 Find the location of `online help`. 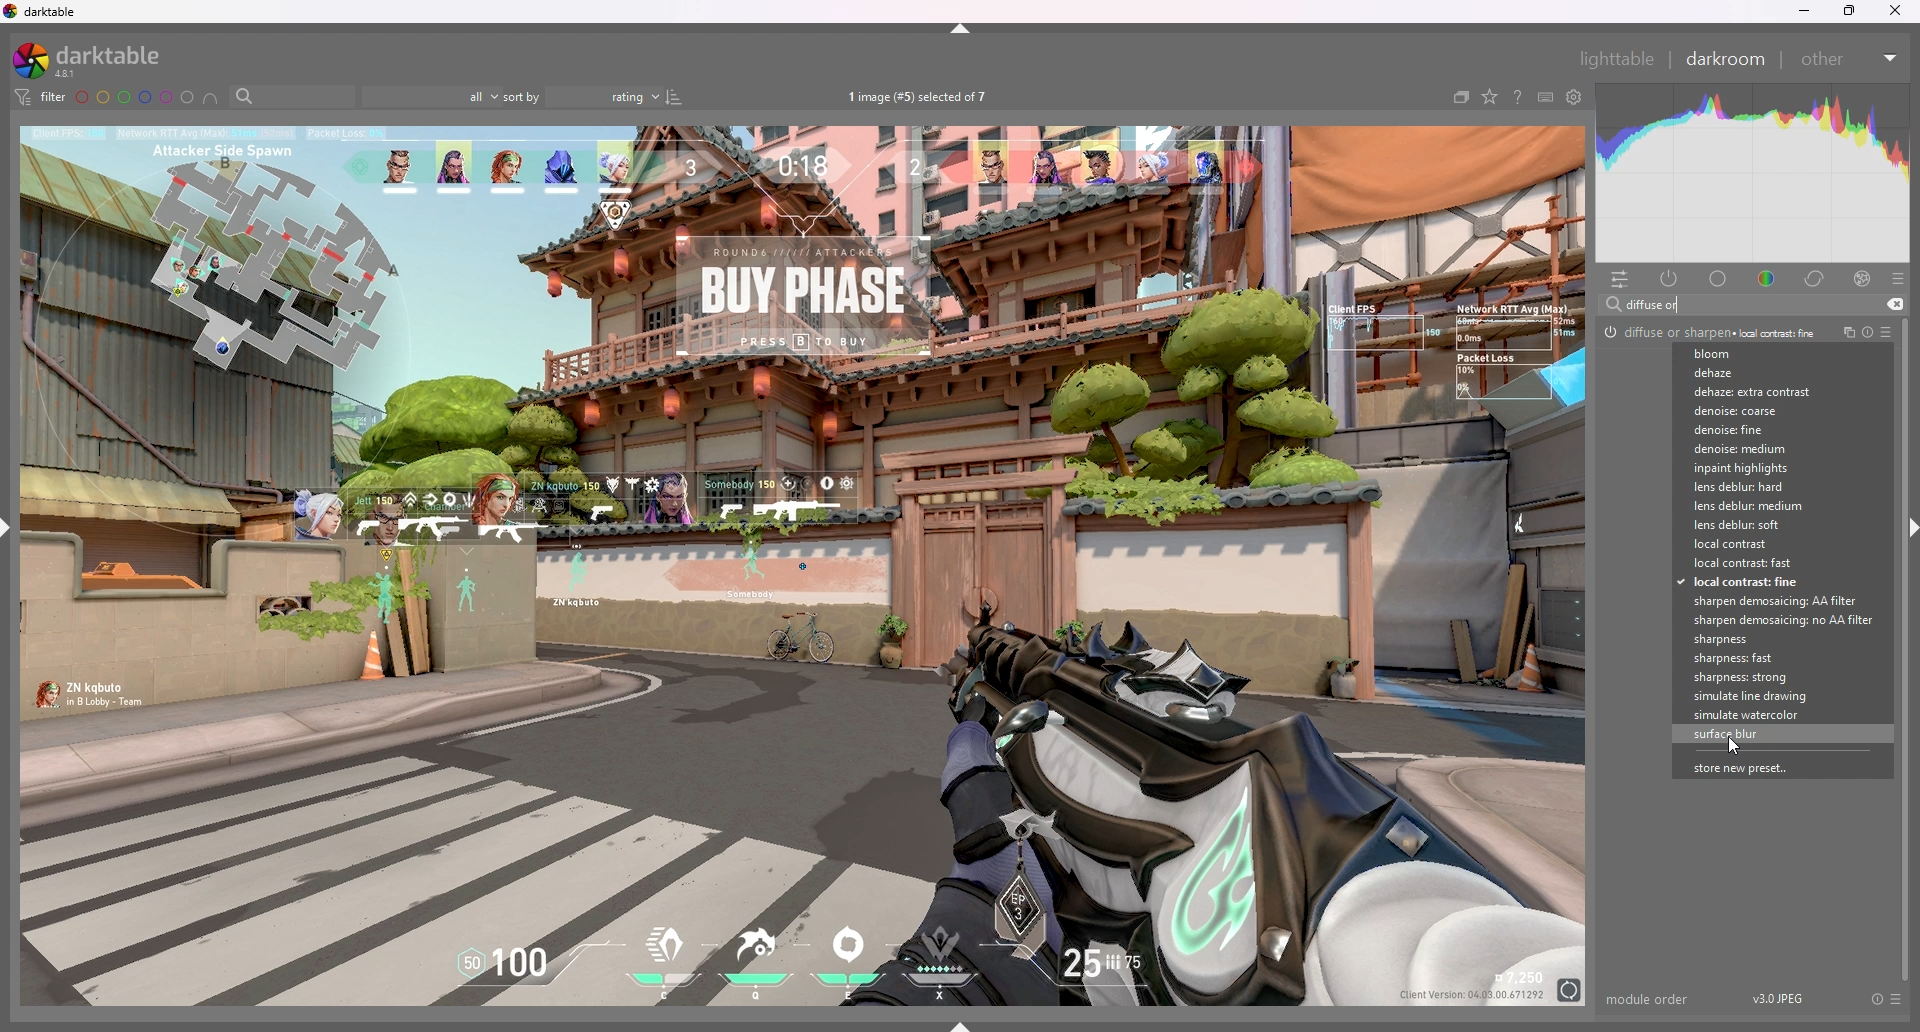

online help is located at coordinates (1517, 97).